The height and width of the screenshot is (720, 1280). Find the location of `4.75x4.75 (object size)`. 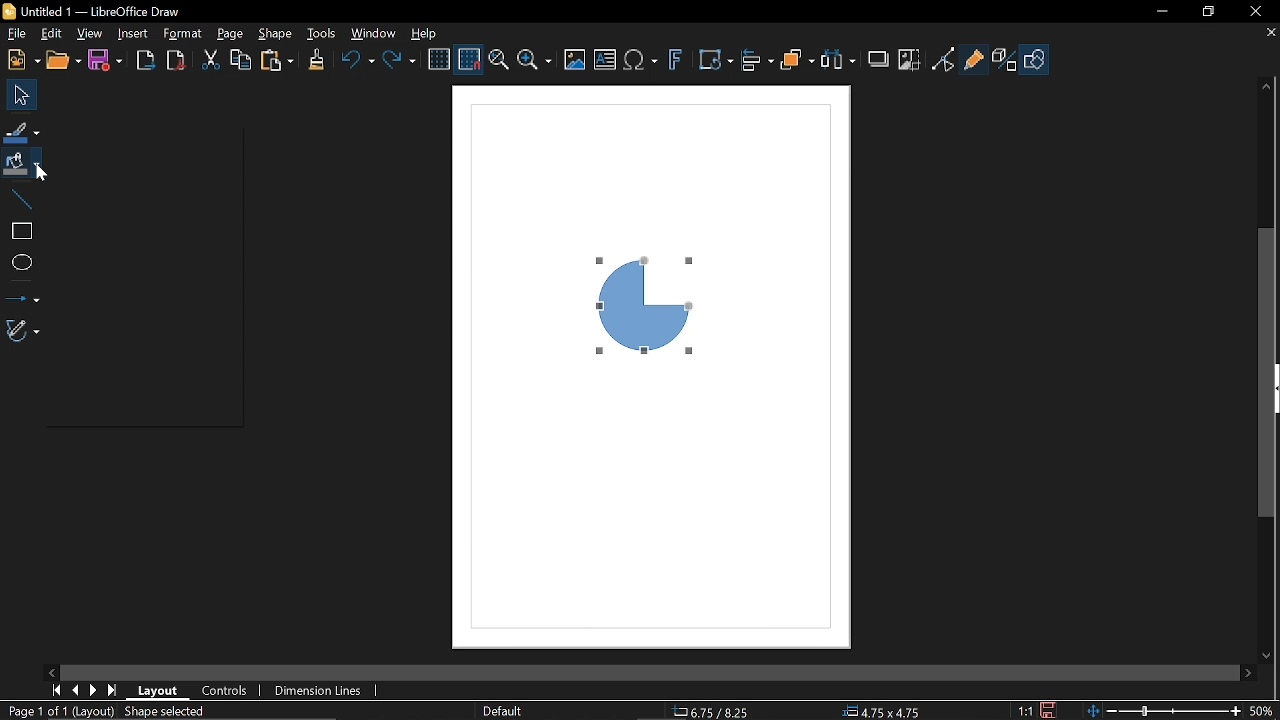

4.75x4.75 (object size) is located at coordinates (880, 712).